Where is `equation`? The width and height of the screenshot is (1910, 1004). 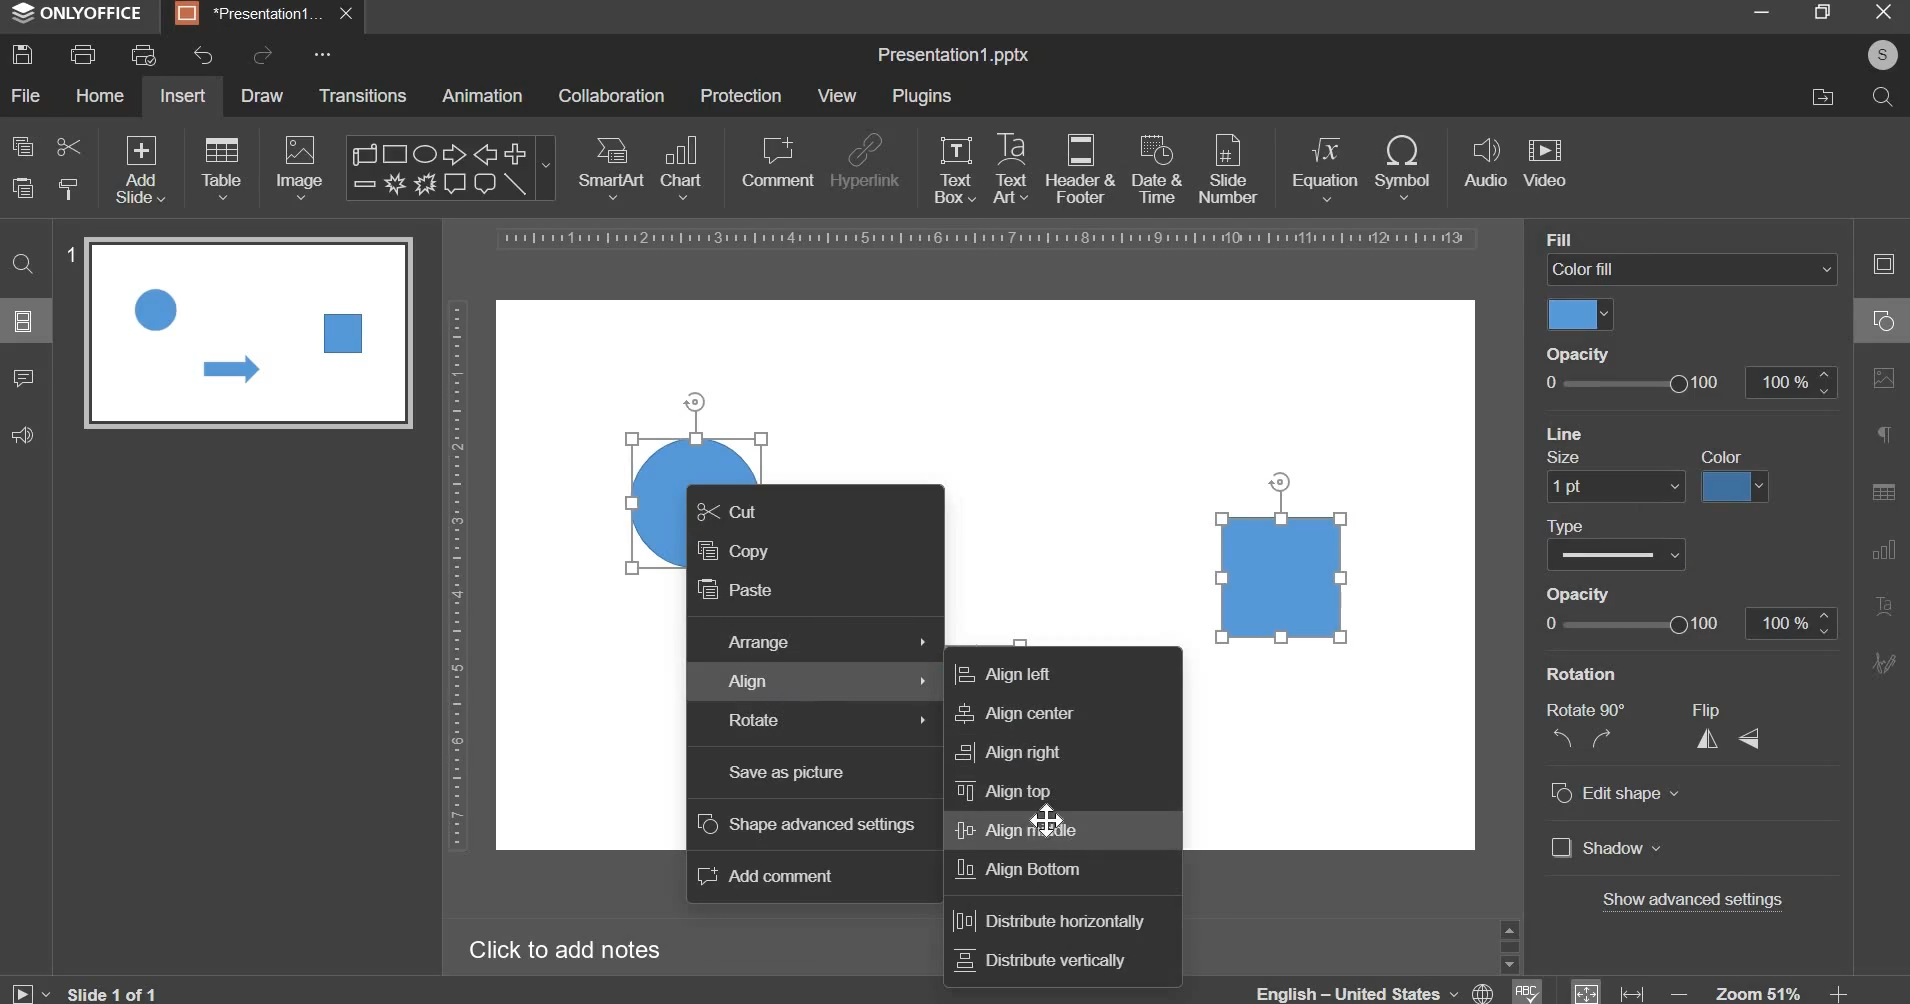 equation is located at coordinates (1324, 166).